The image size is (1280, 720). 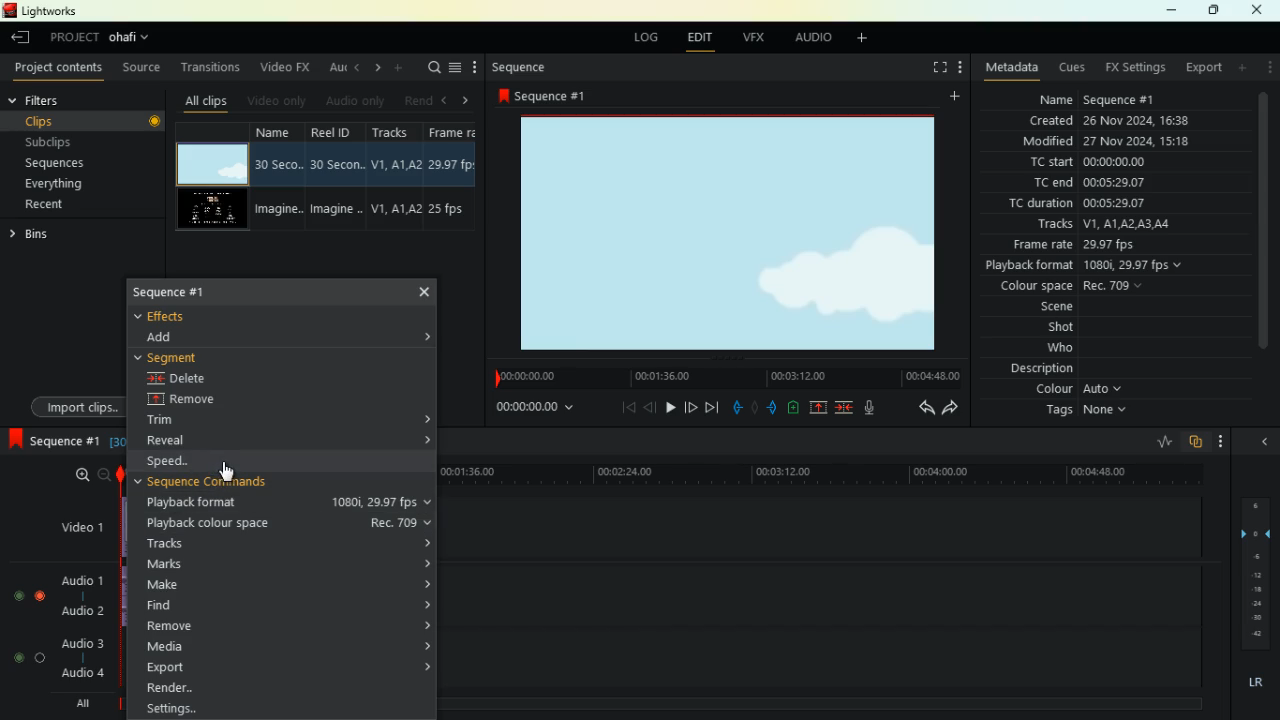 I want to click on maximize, so click(x=1214, y=10).